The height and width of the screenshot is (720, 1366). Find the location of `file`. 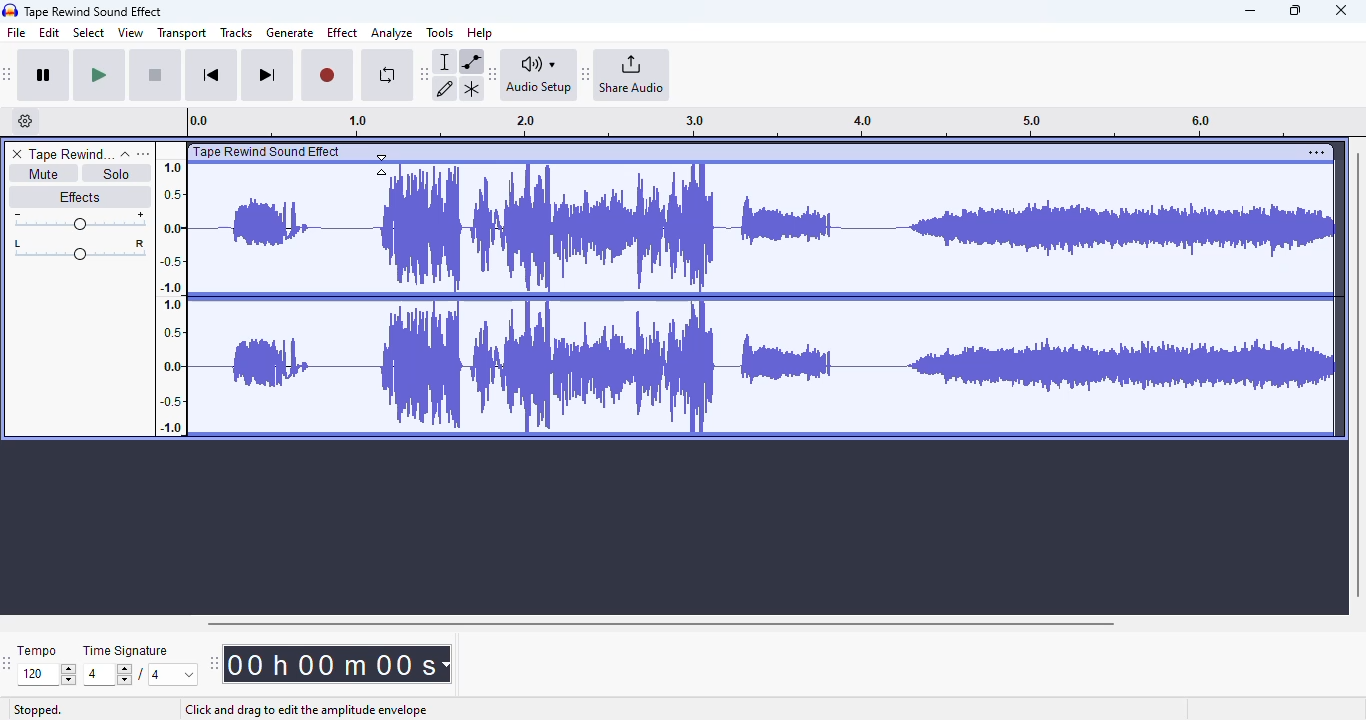

file is located at coordinates (17, 33).